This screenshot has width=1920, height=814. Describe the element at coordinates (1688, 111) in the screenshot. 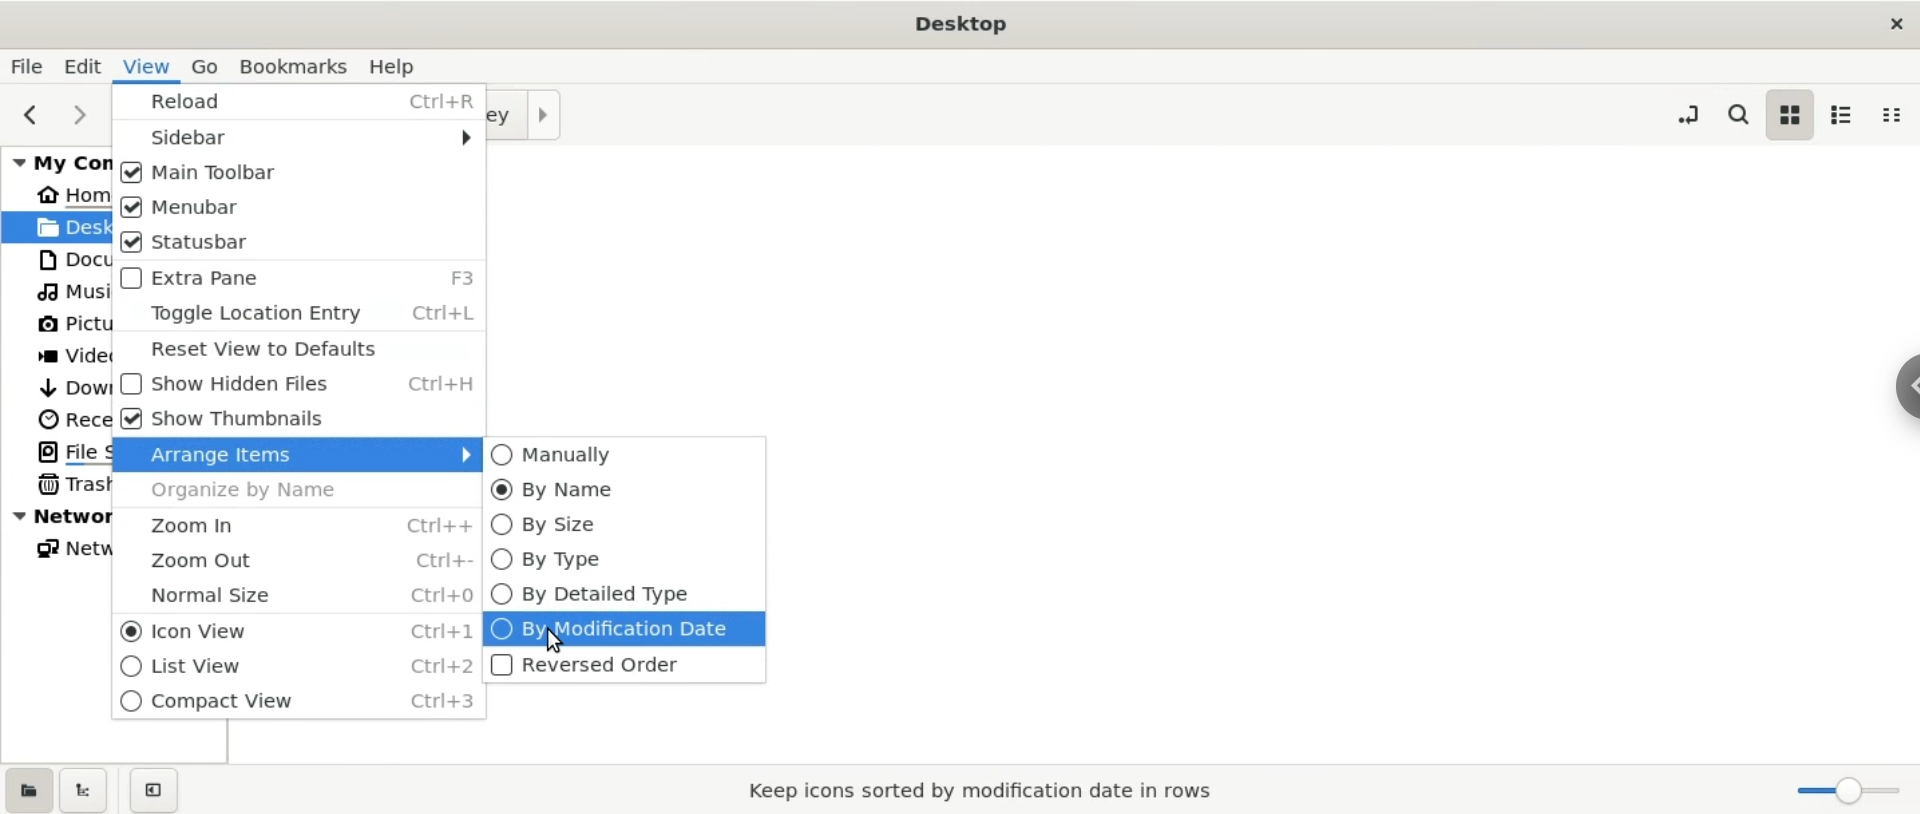

I see `toggle location entry` at that location.